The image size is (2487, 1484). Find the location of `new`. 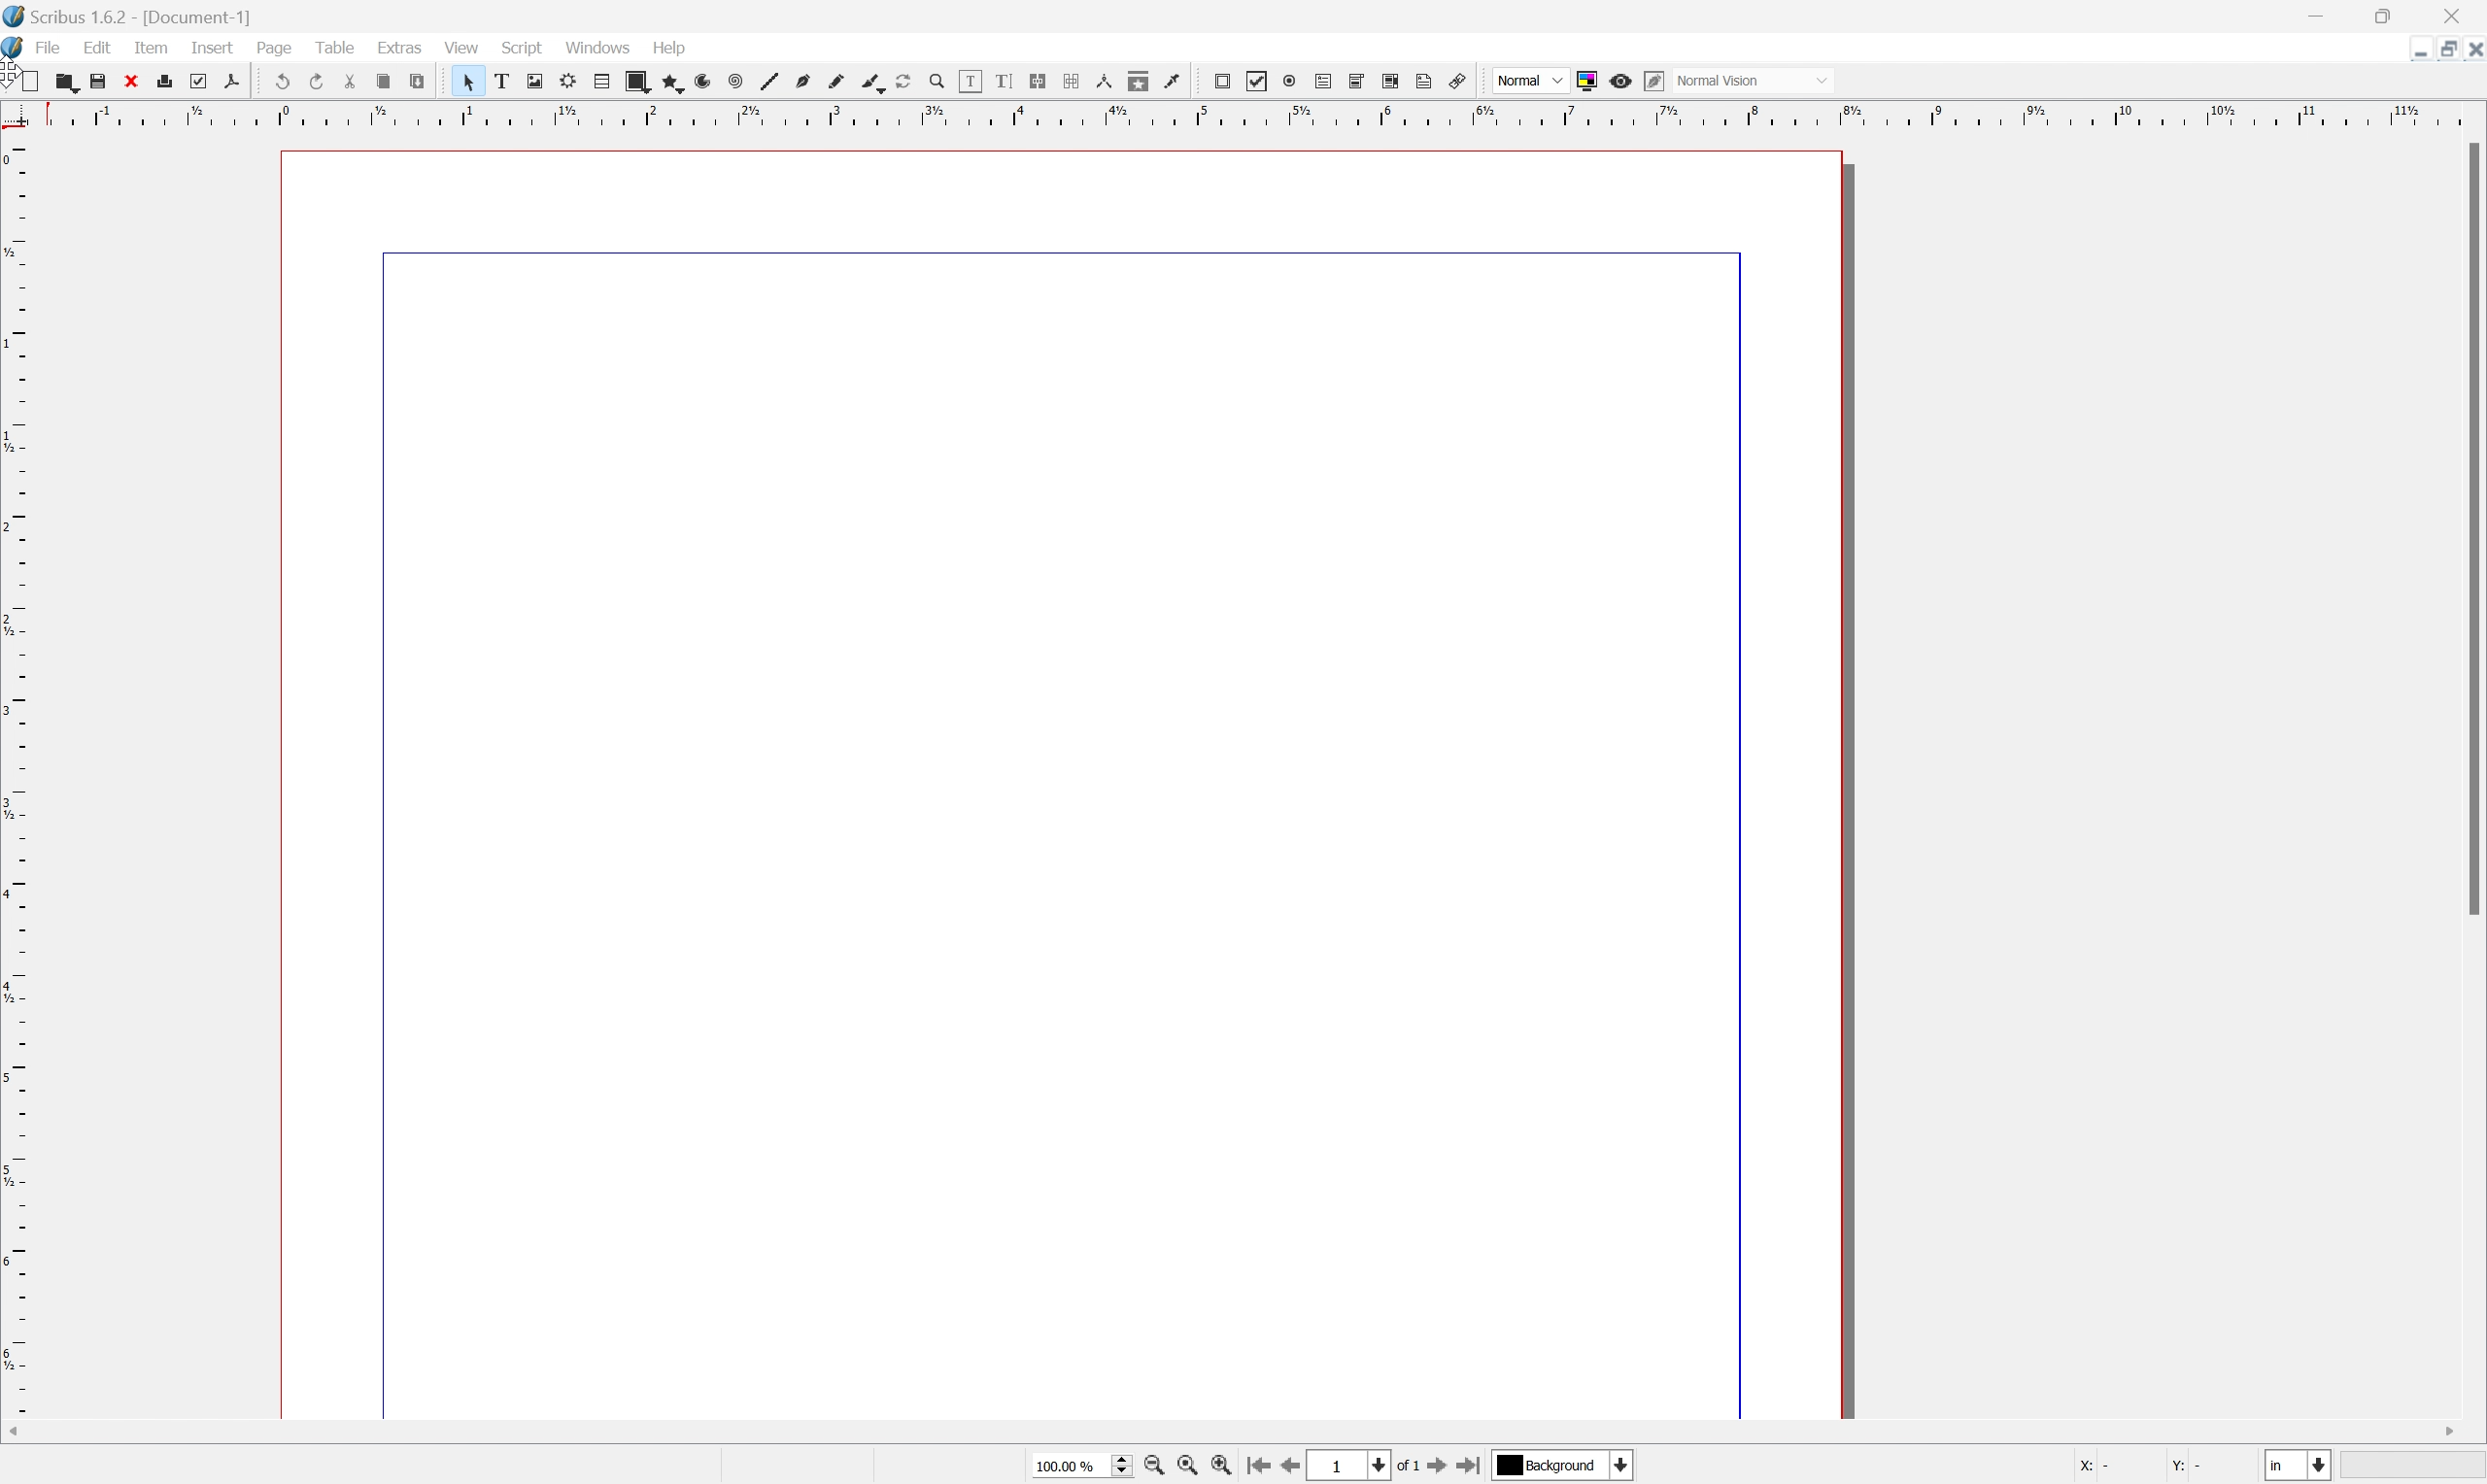

new is located at coordinates (32, 82).